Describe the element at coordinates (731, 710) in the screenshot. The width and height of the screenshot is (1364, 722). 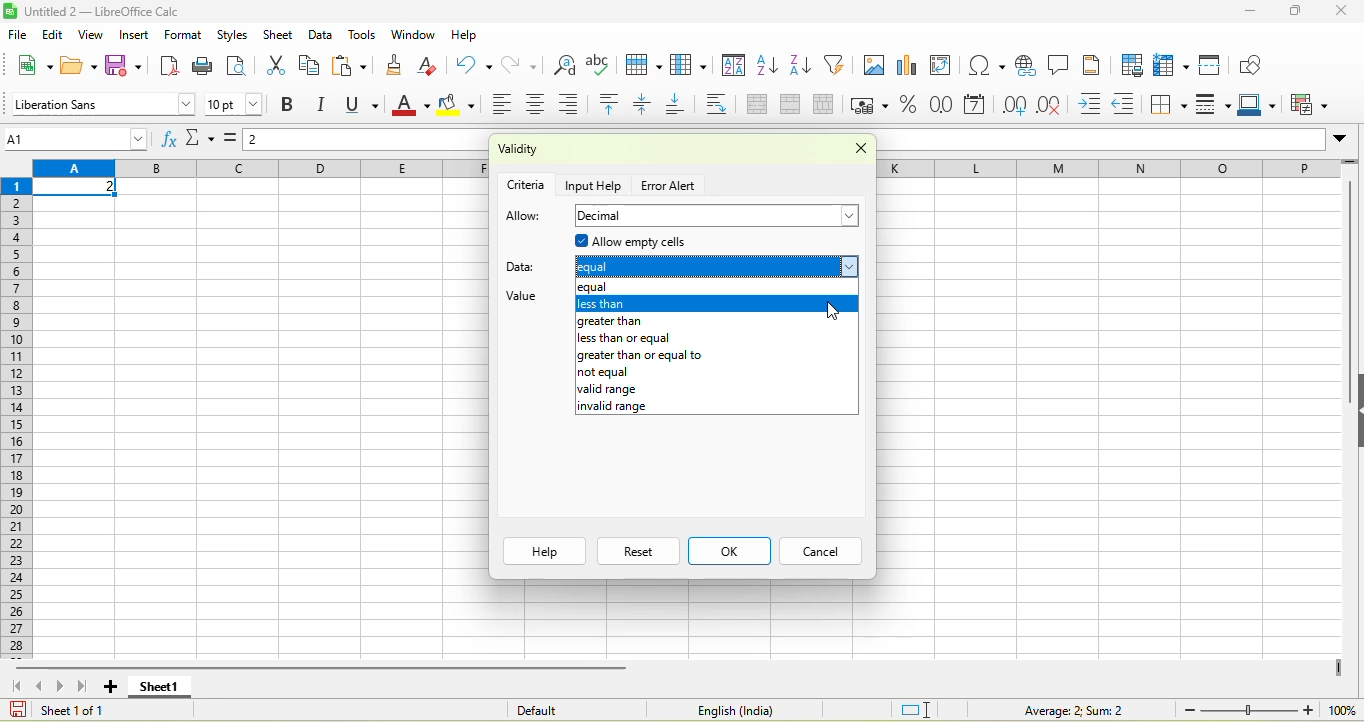
I see `text language` at that location.